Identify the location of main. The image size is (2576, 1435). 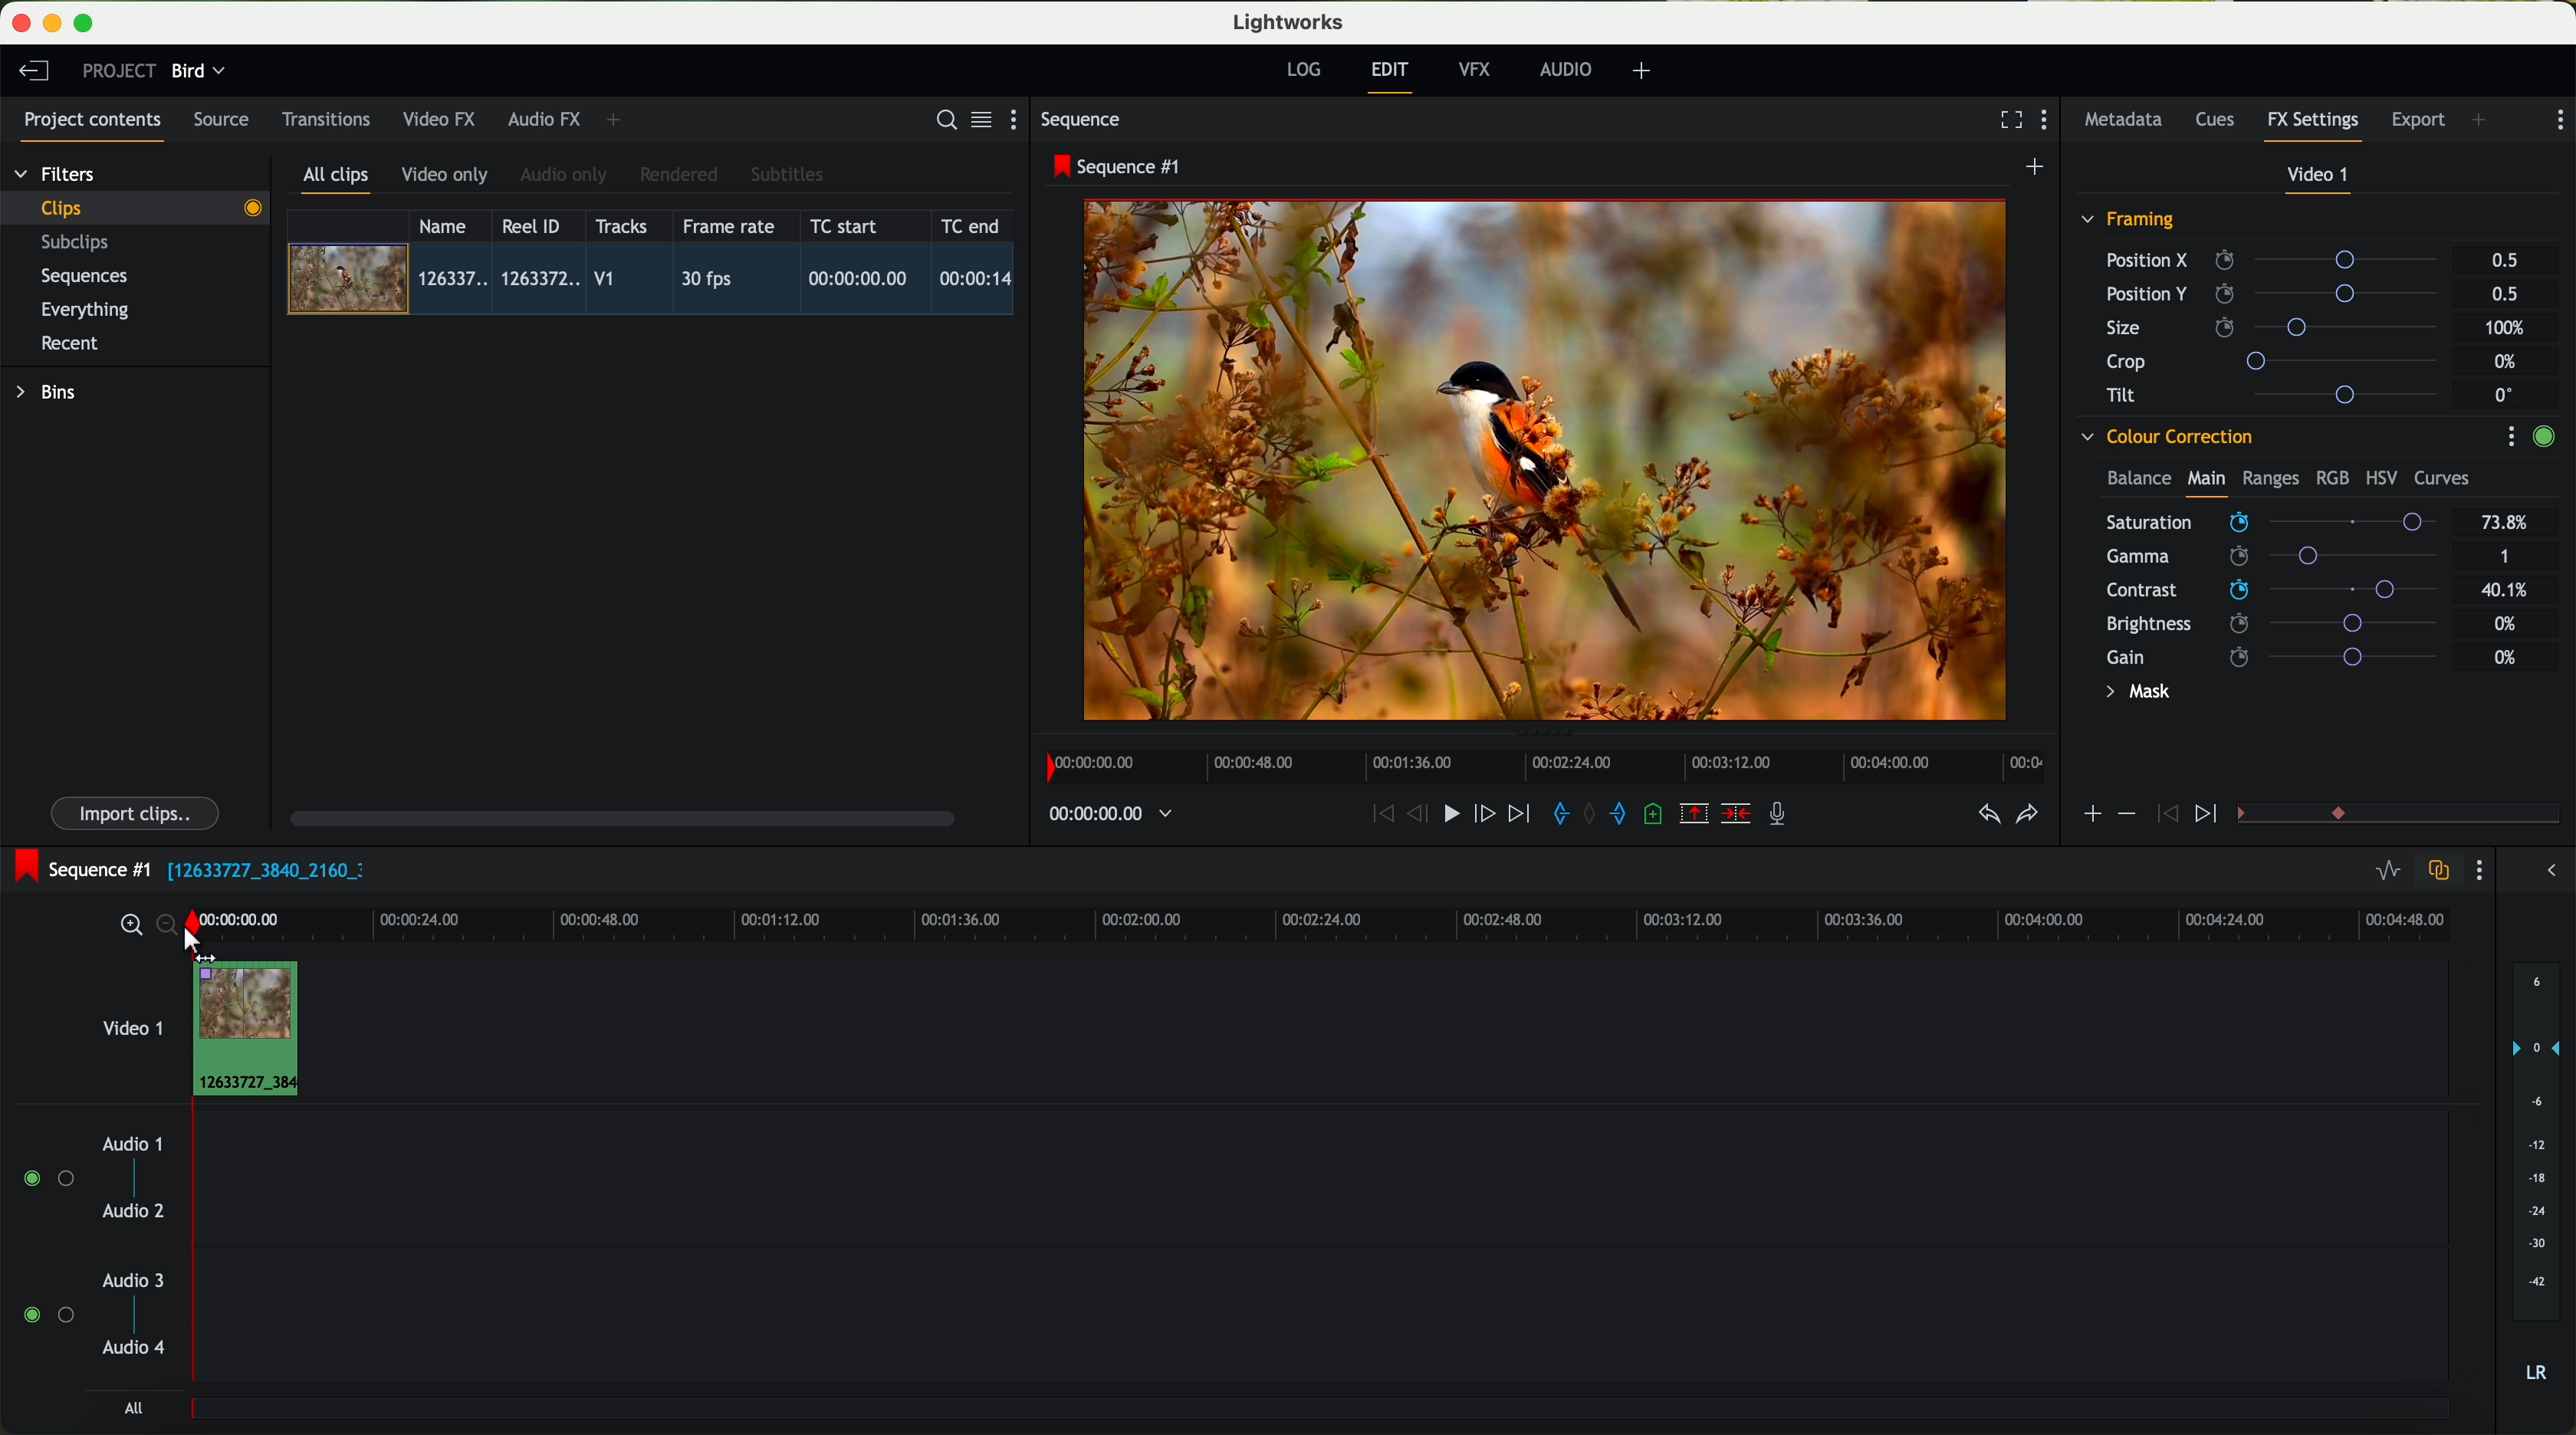
(2206, 482).